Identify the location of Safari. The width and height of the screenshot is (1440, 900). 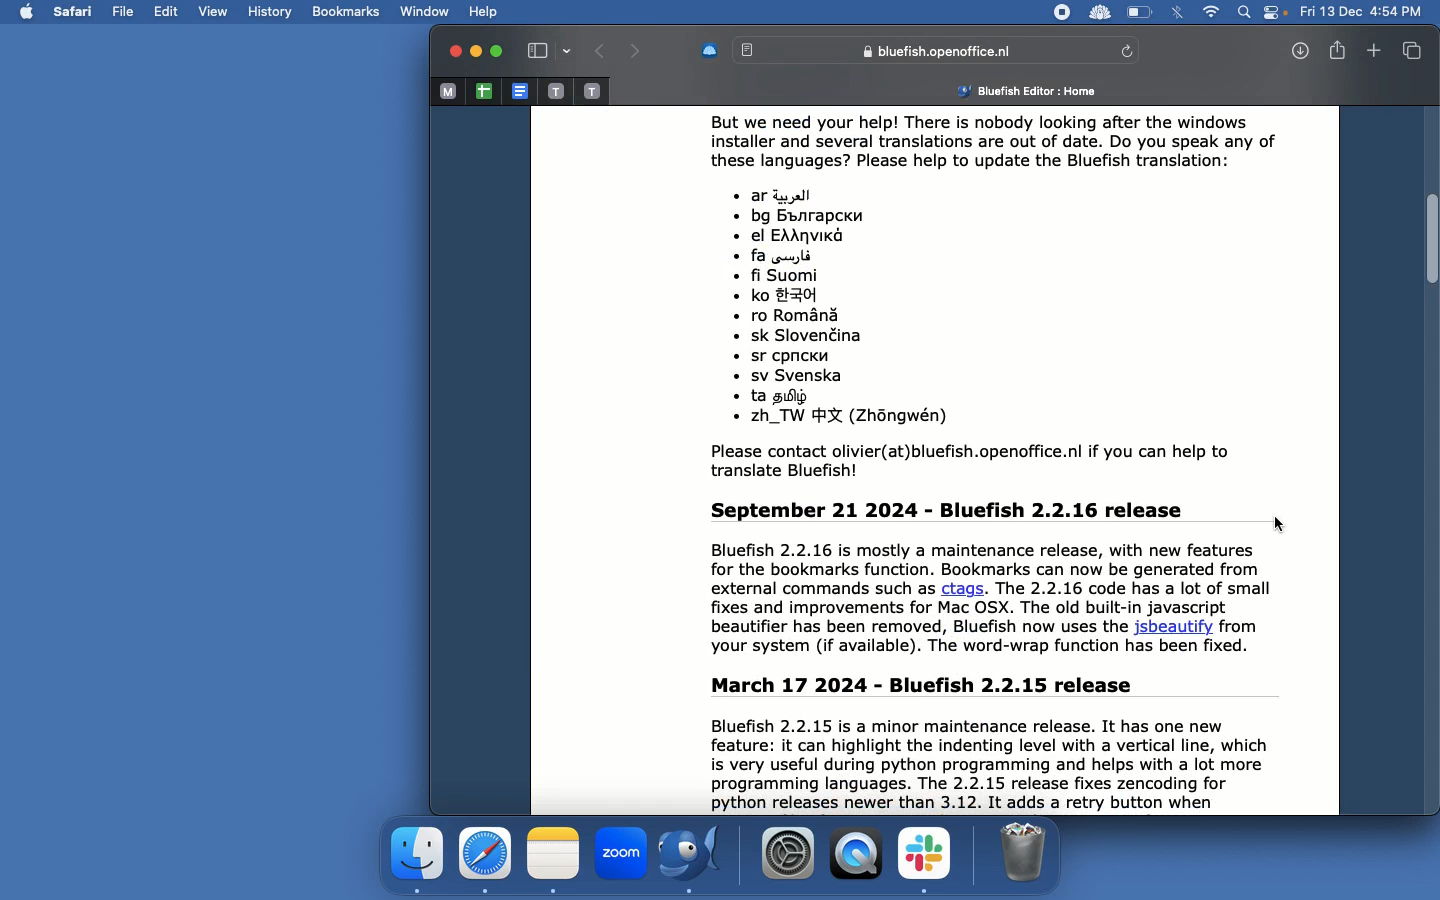
(485, 854).